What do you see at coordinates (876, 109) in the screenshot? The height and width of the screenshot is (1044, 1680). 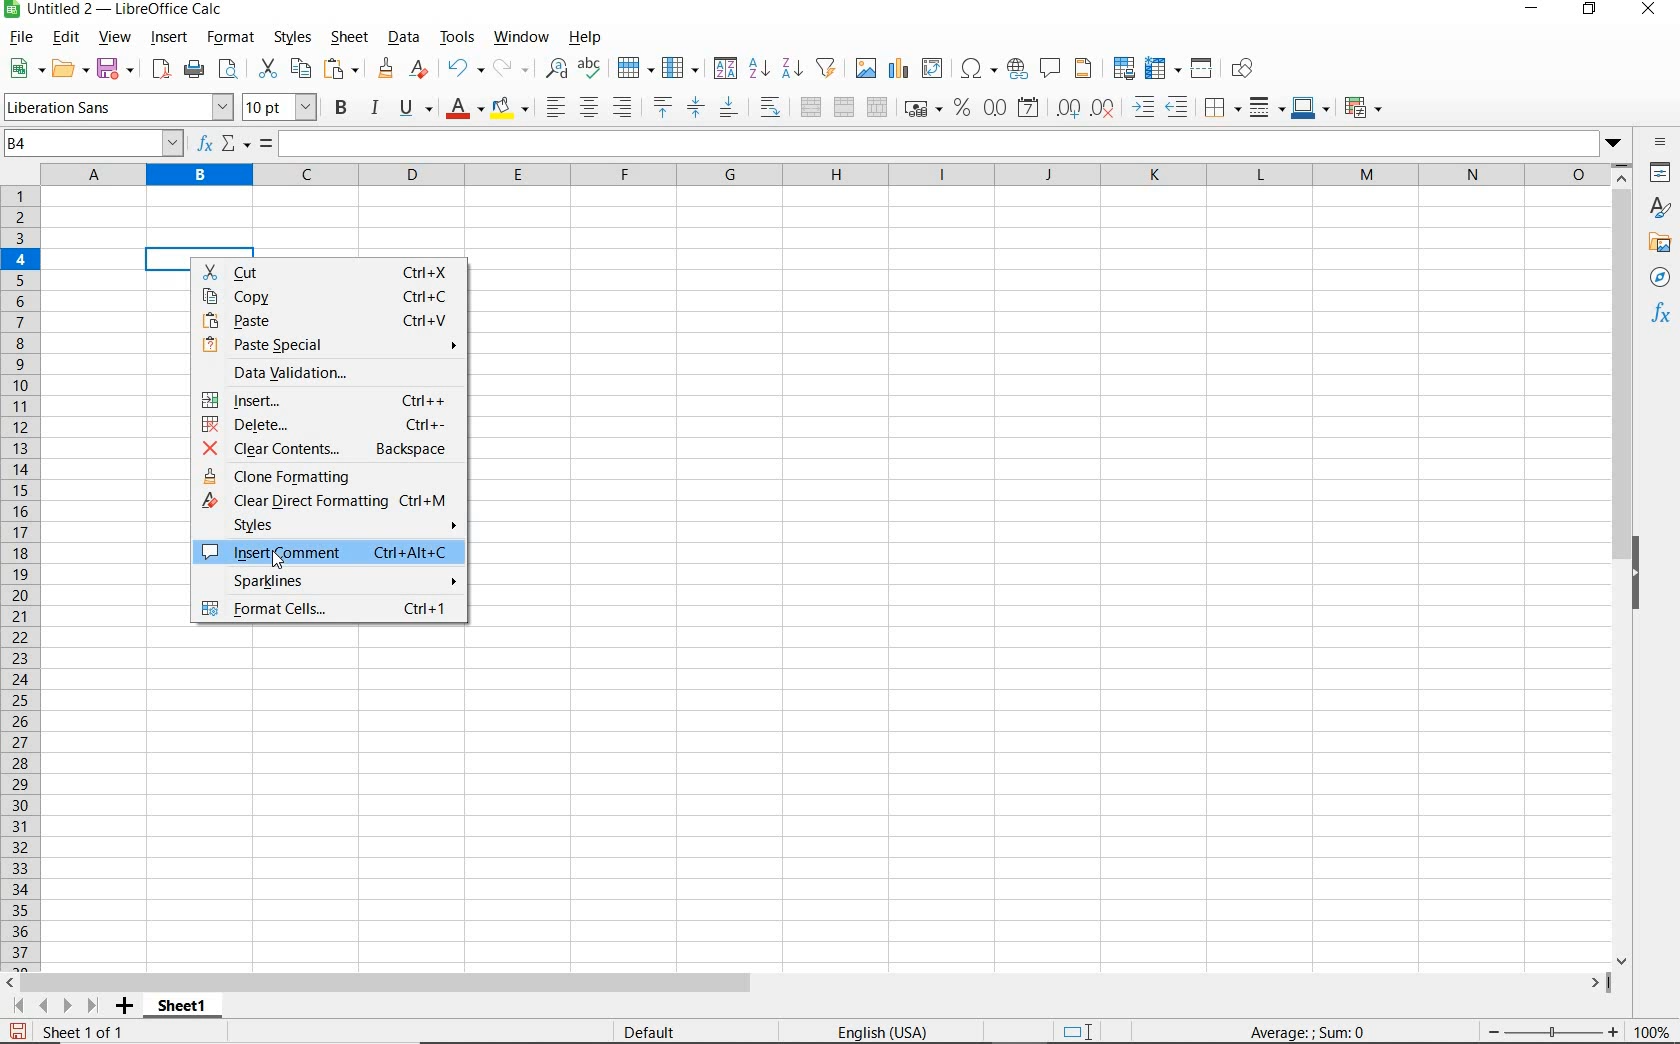 I see `unmerge cells` at bounding box center [876, 109].